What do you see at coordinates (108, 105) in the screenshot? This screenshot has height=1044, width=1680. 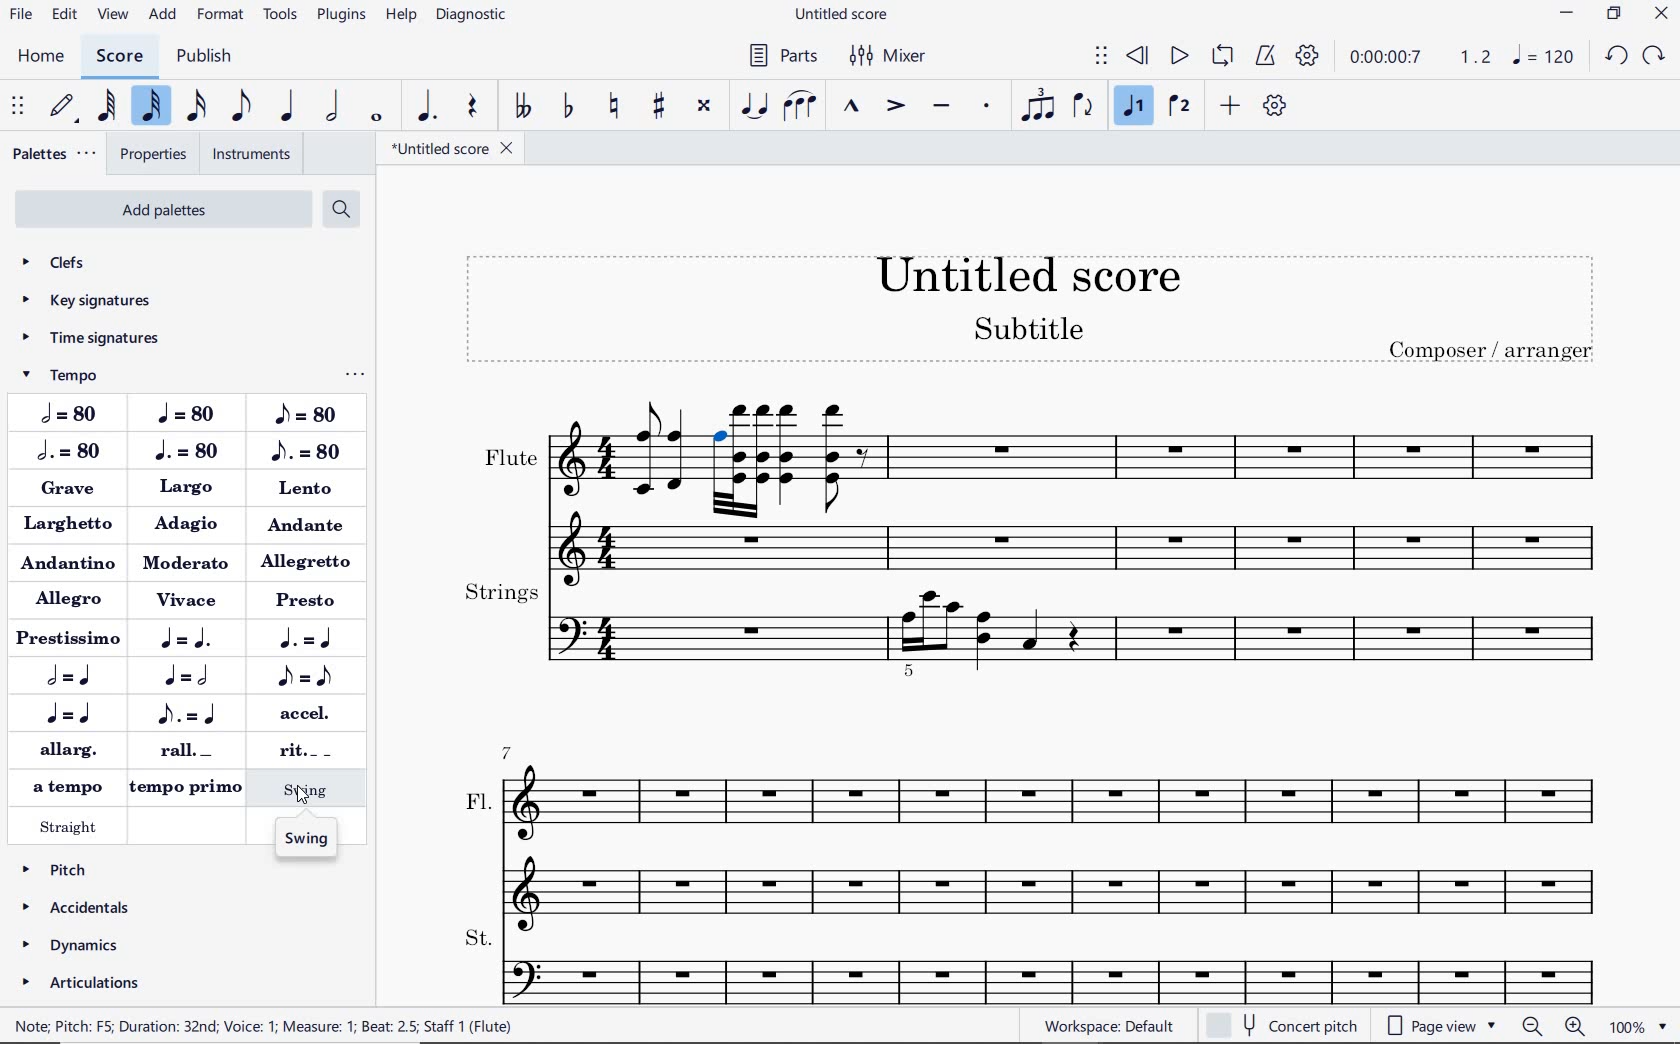 I see `64TH NOTE` at bounding box center [108, 105].